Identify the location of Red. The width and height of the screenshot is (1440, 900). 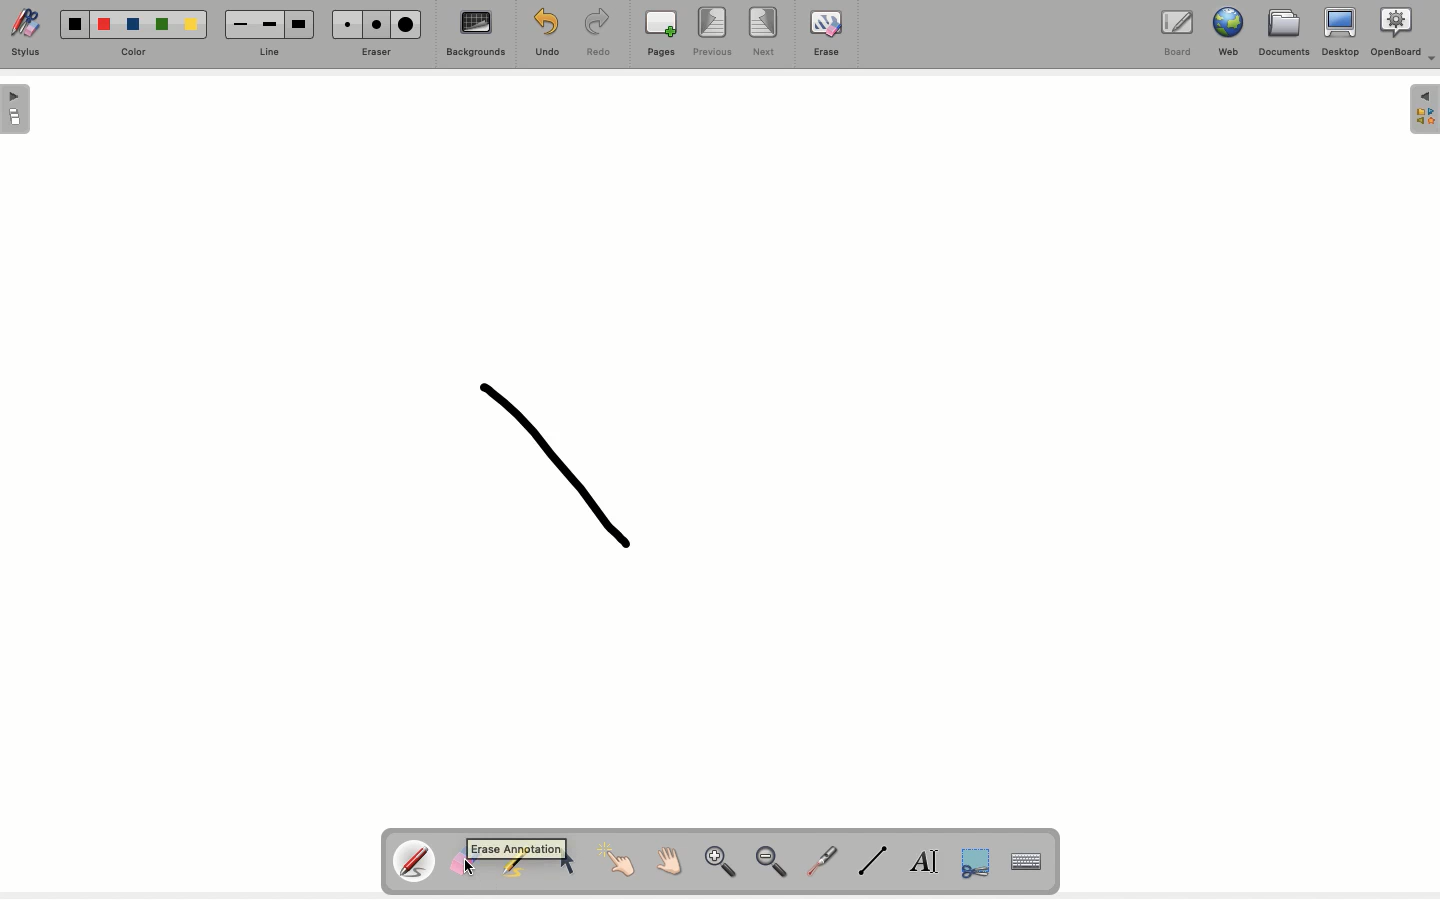
(105, 27).